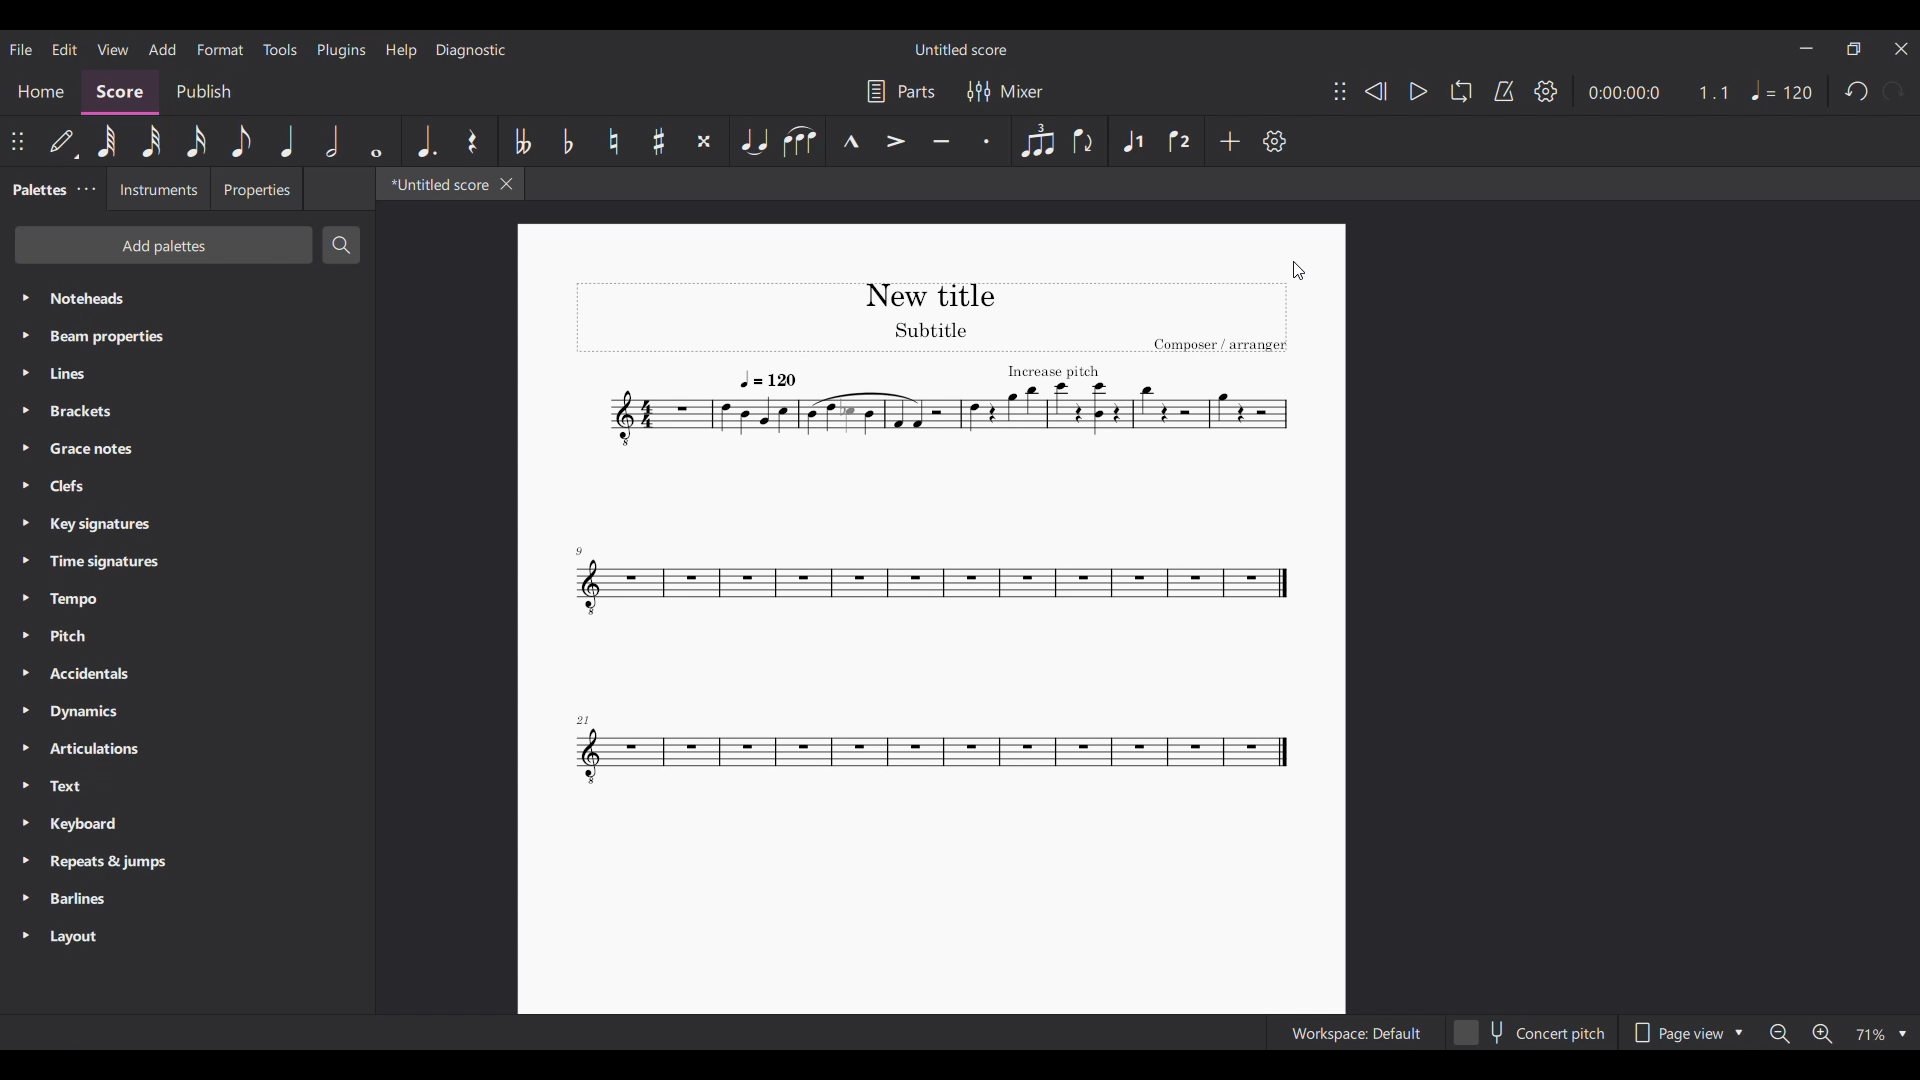 The width and height of the screenshot is (1920, 1080). Describe the element at coordinates (1083, 142) in the screenshot. I see `Flip direction` at that location.